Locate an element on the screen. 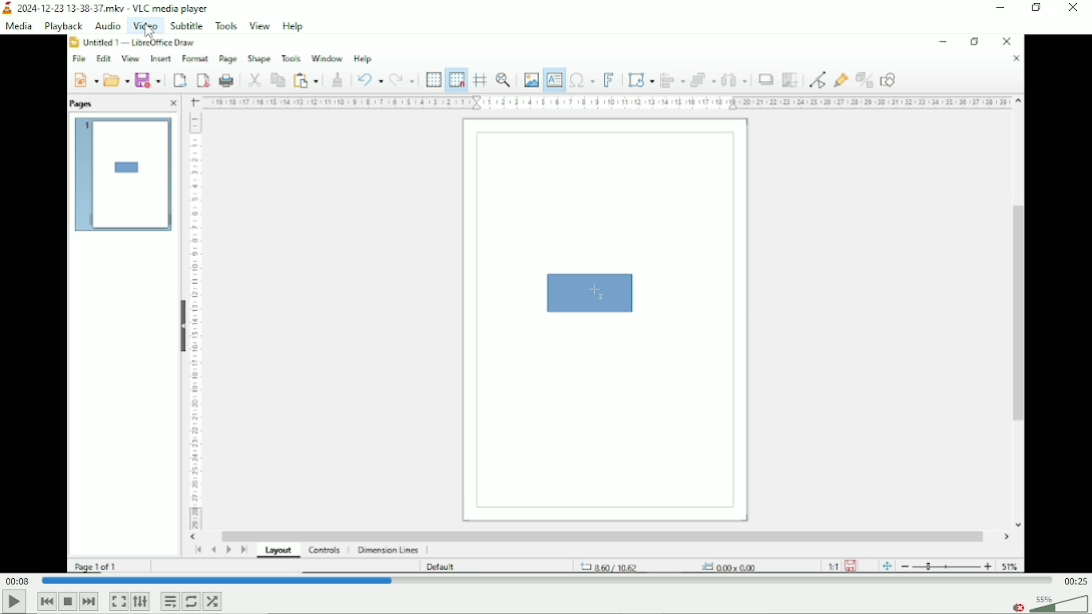 The height and width of the screenshot is (614, 1092). Minimize is located at coordinates (1003, 7).